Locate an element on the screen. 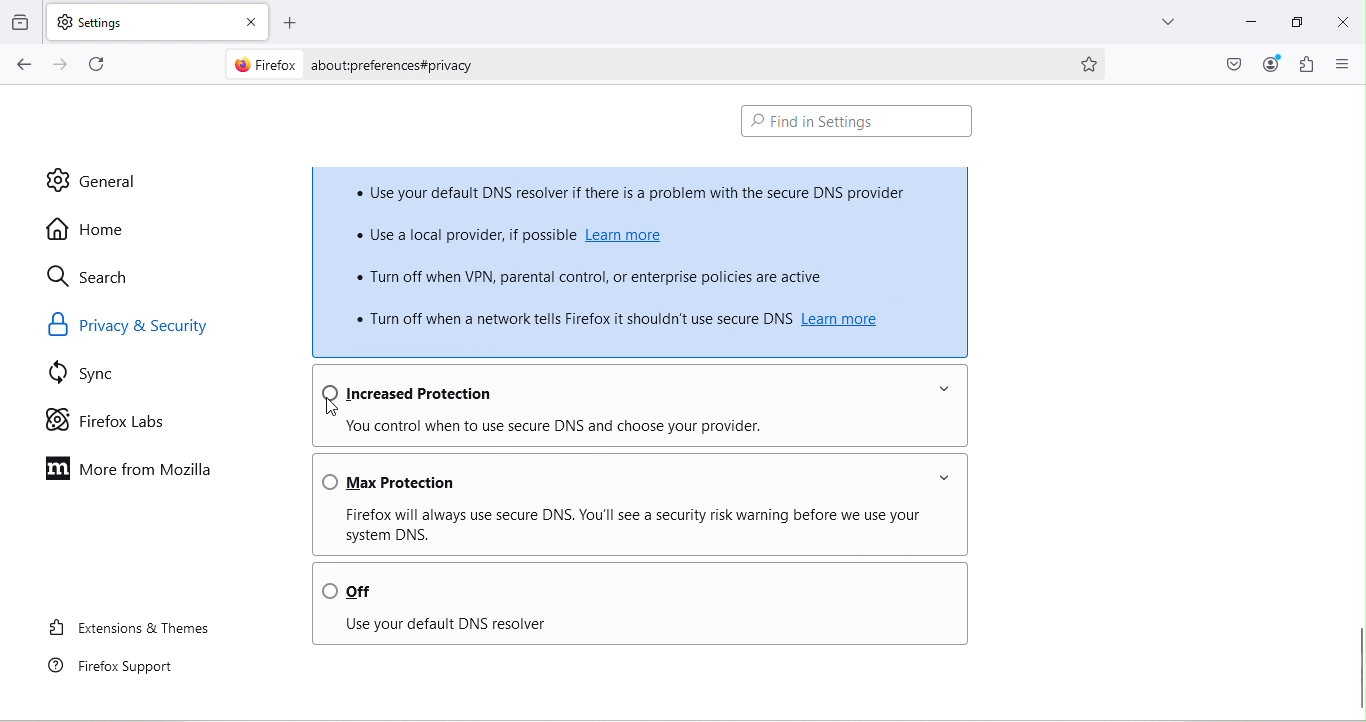  Open a new tab is located at coordinates (287, 19).